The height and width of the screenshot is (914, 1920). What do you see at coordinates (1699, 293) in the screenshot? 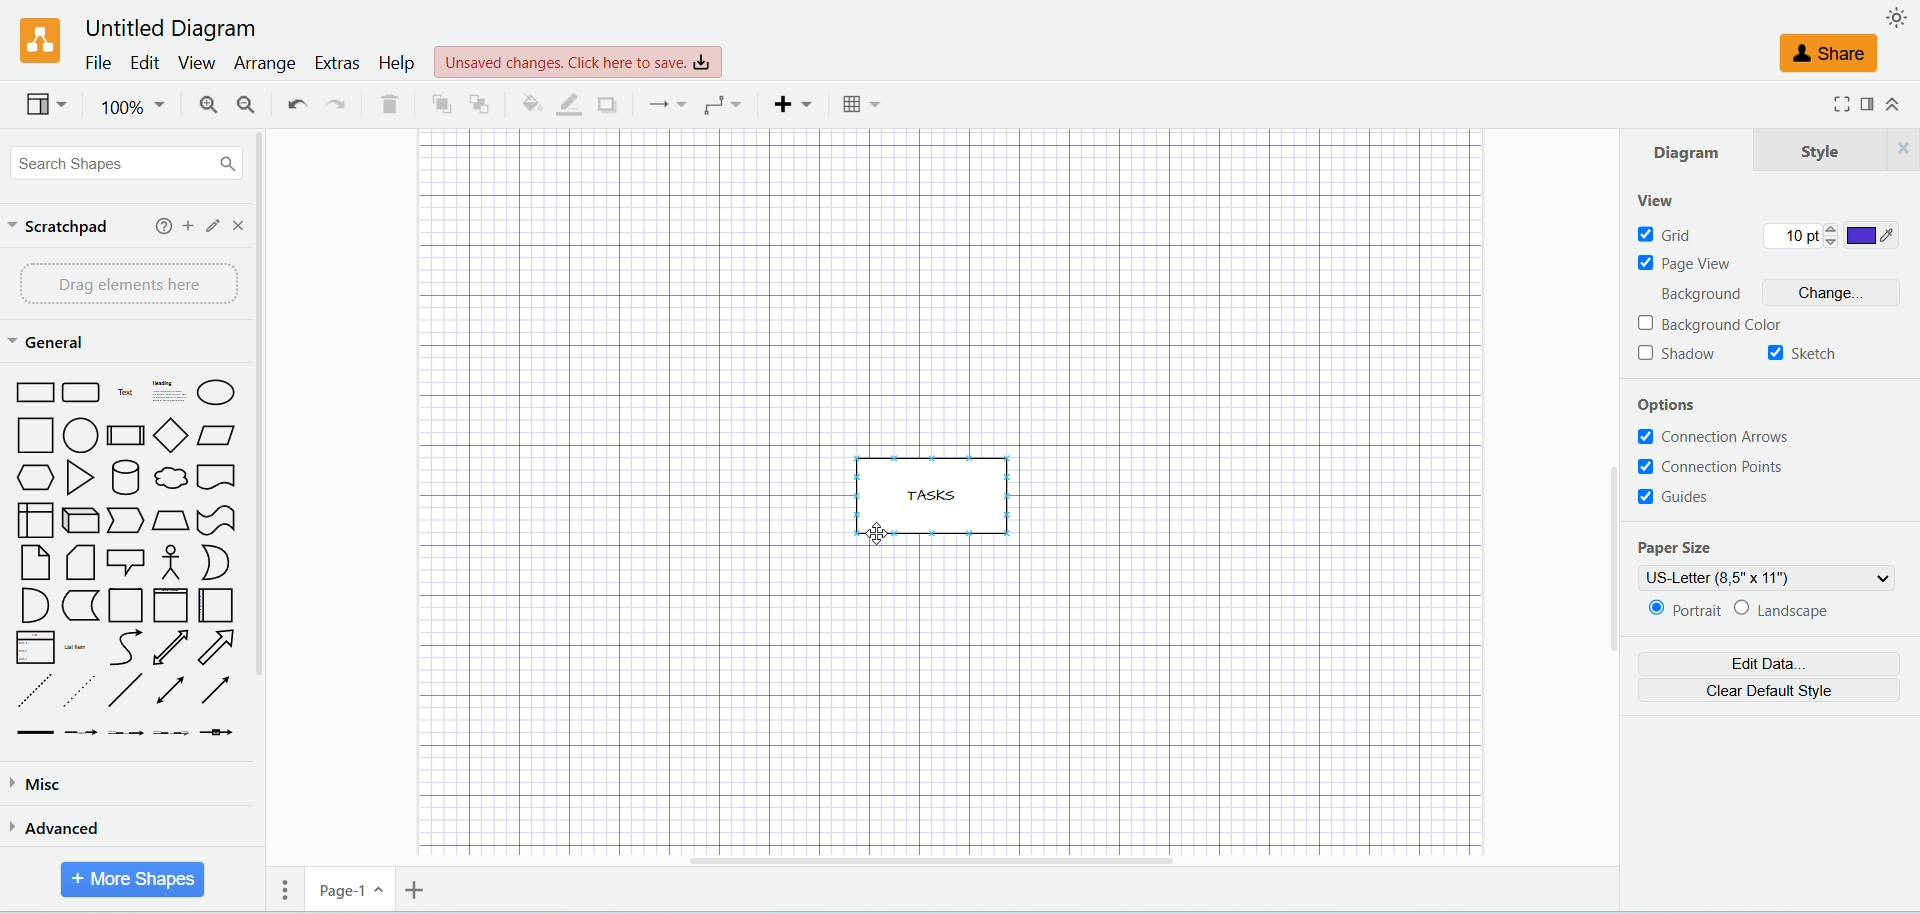
I see `background` at bounding box center [1699, 293].